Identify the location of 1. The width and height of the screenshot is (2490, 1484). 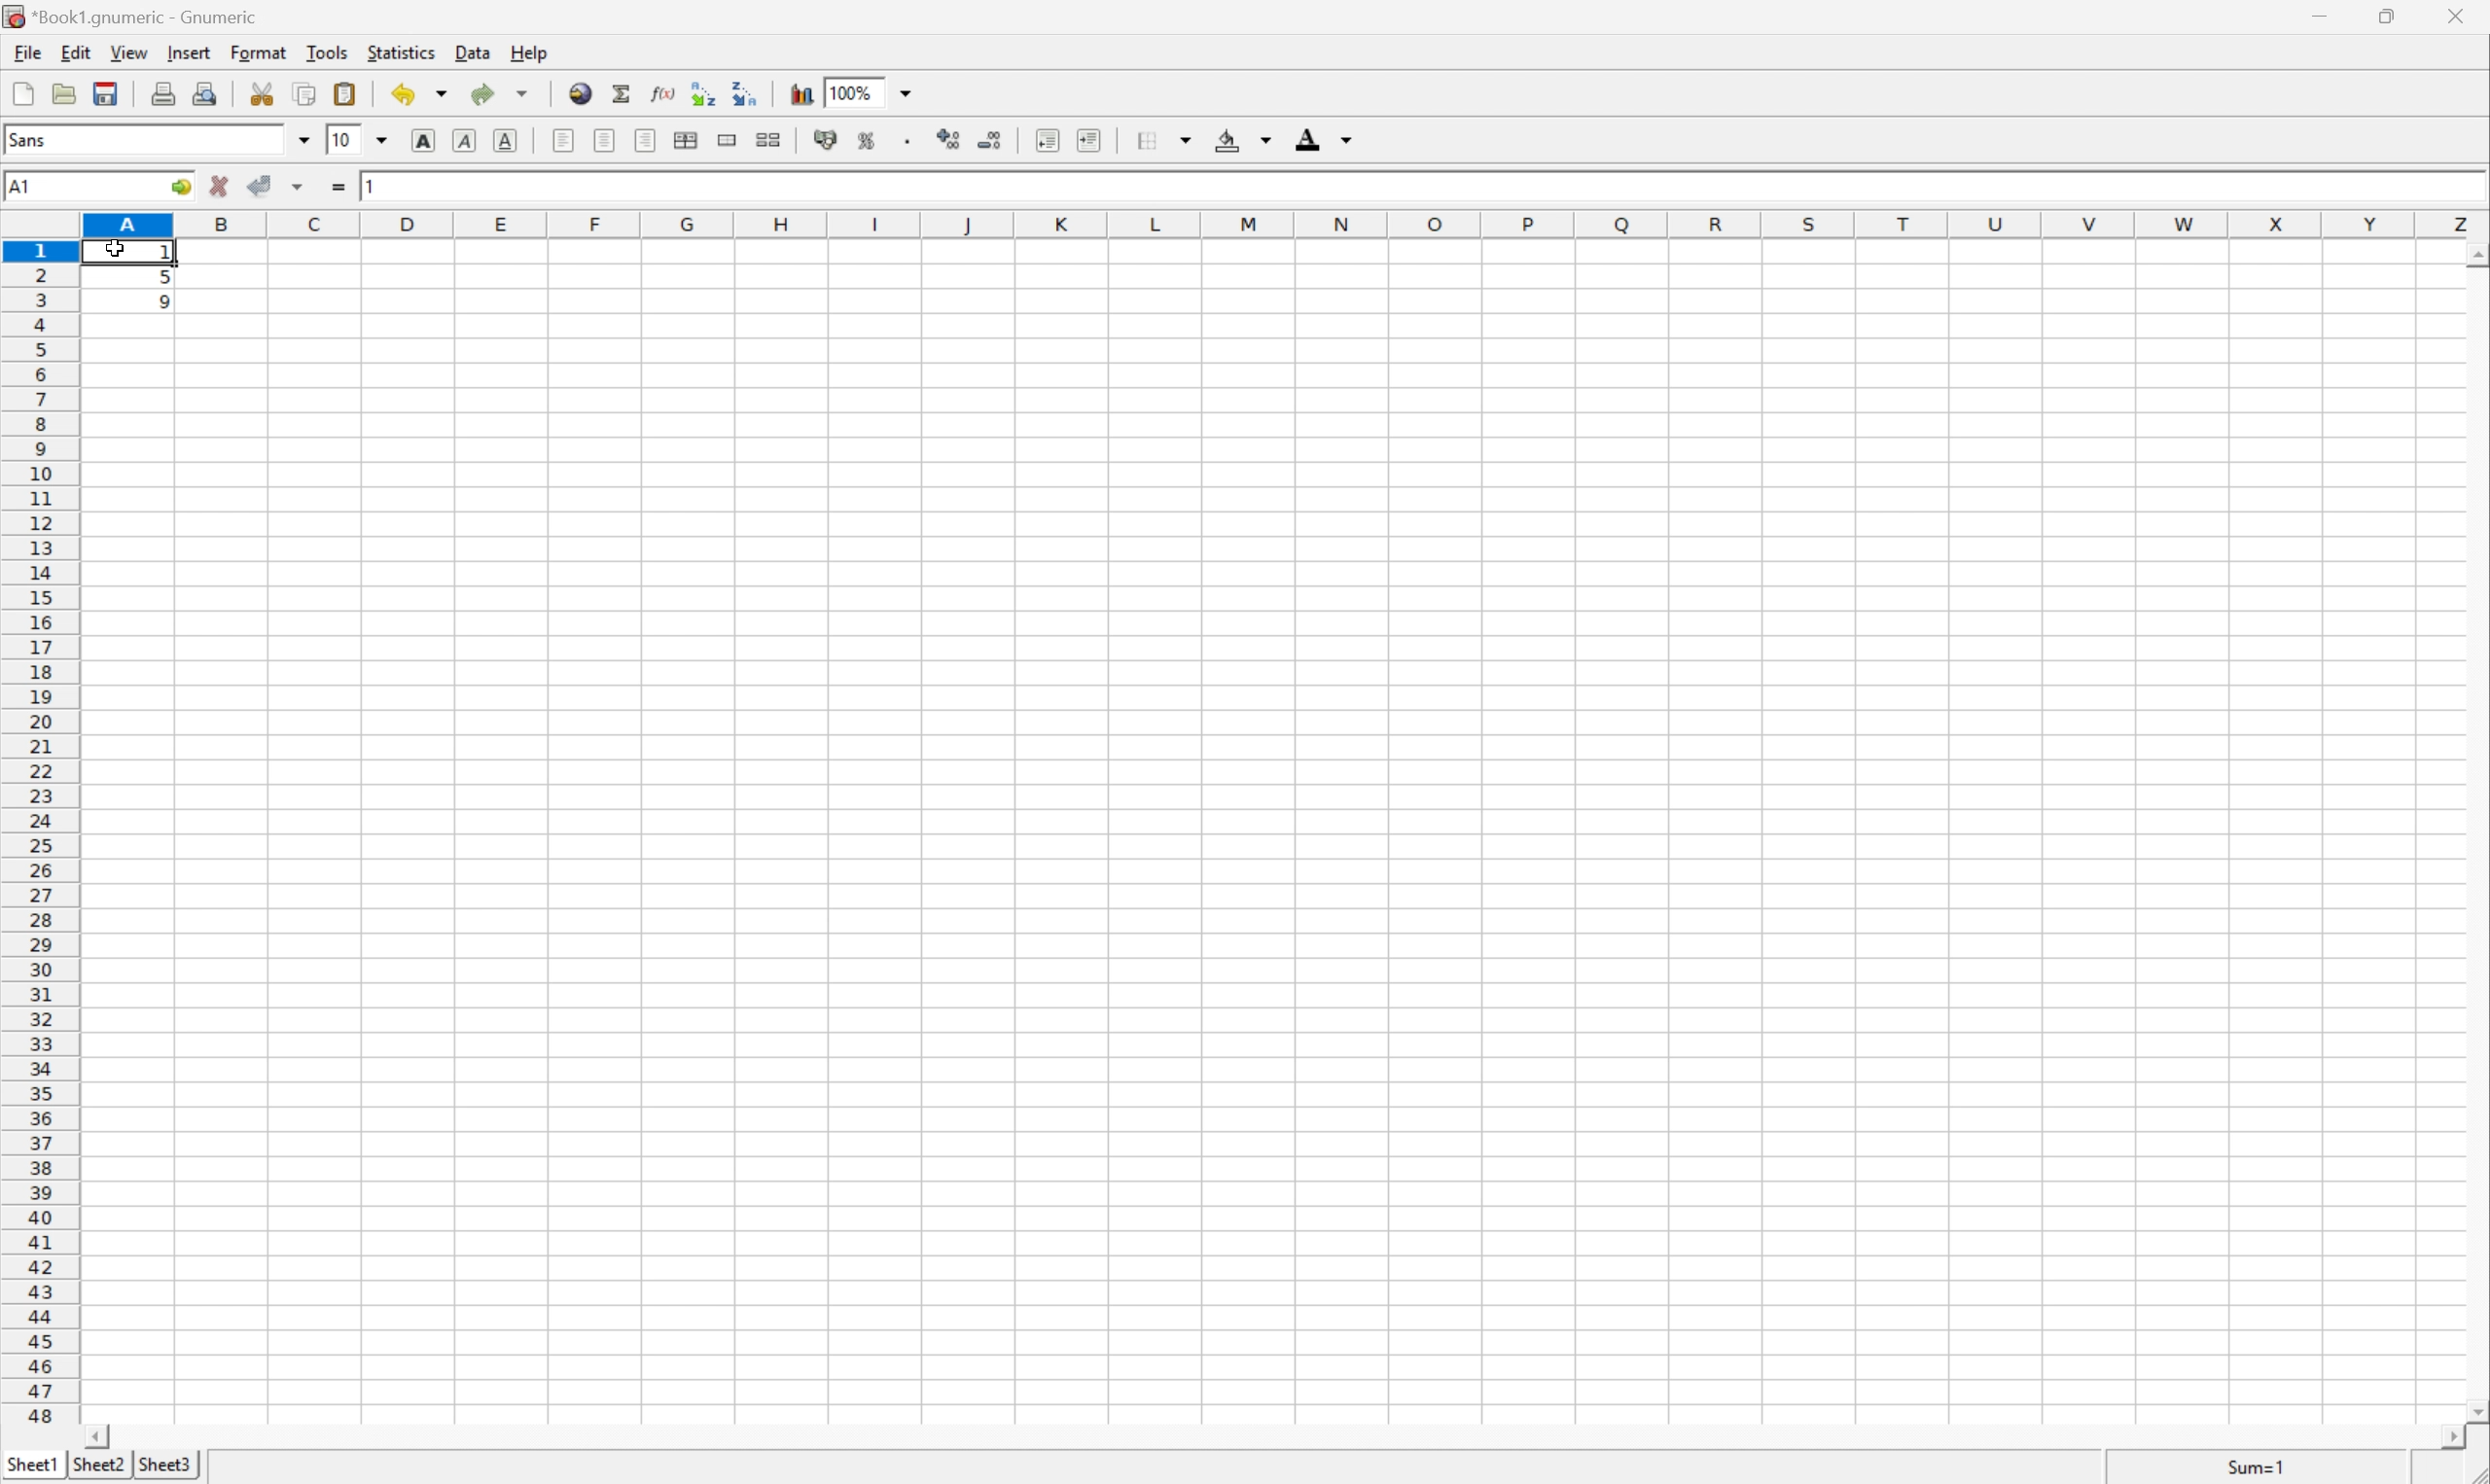
(374, 183).